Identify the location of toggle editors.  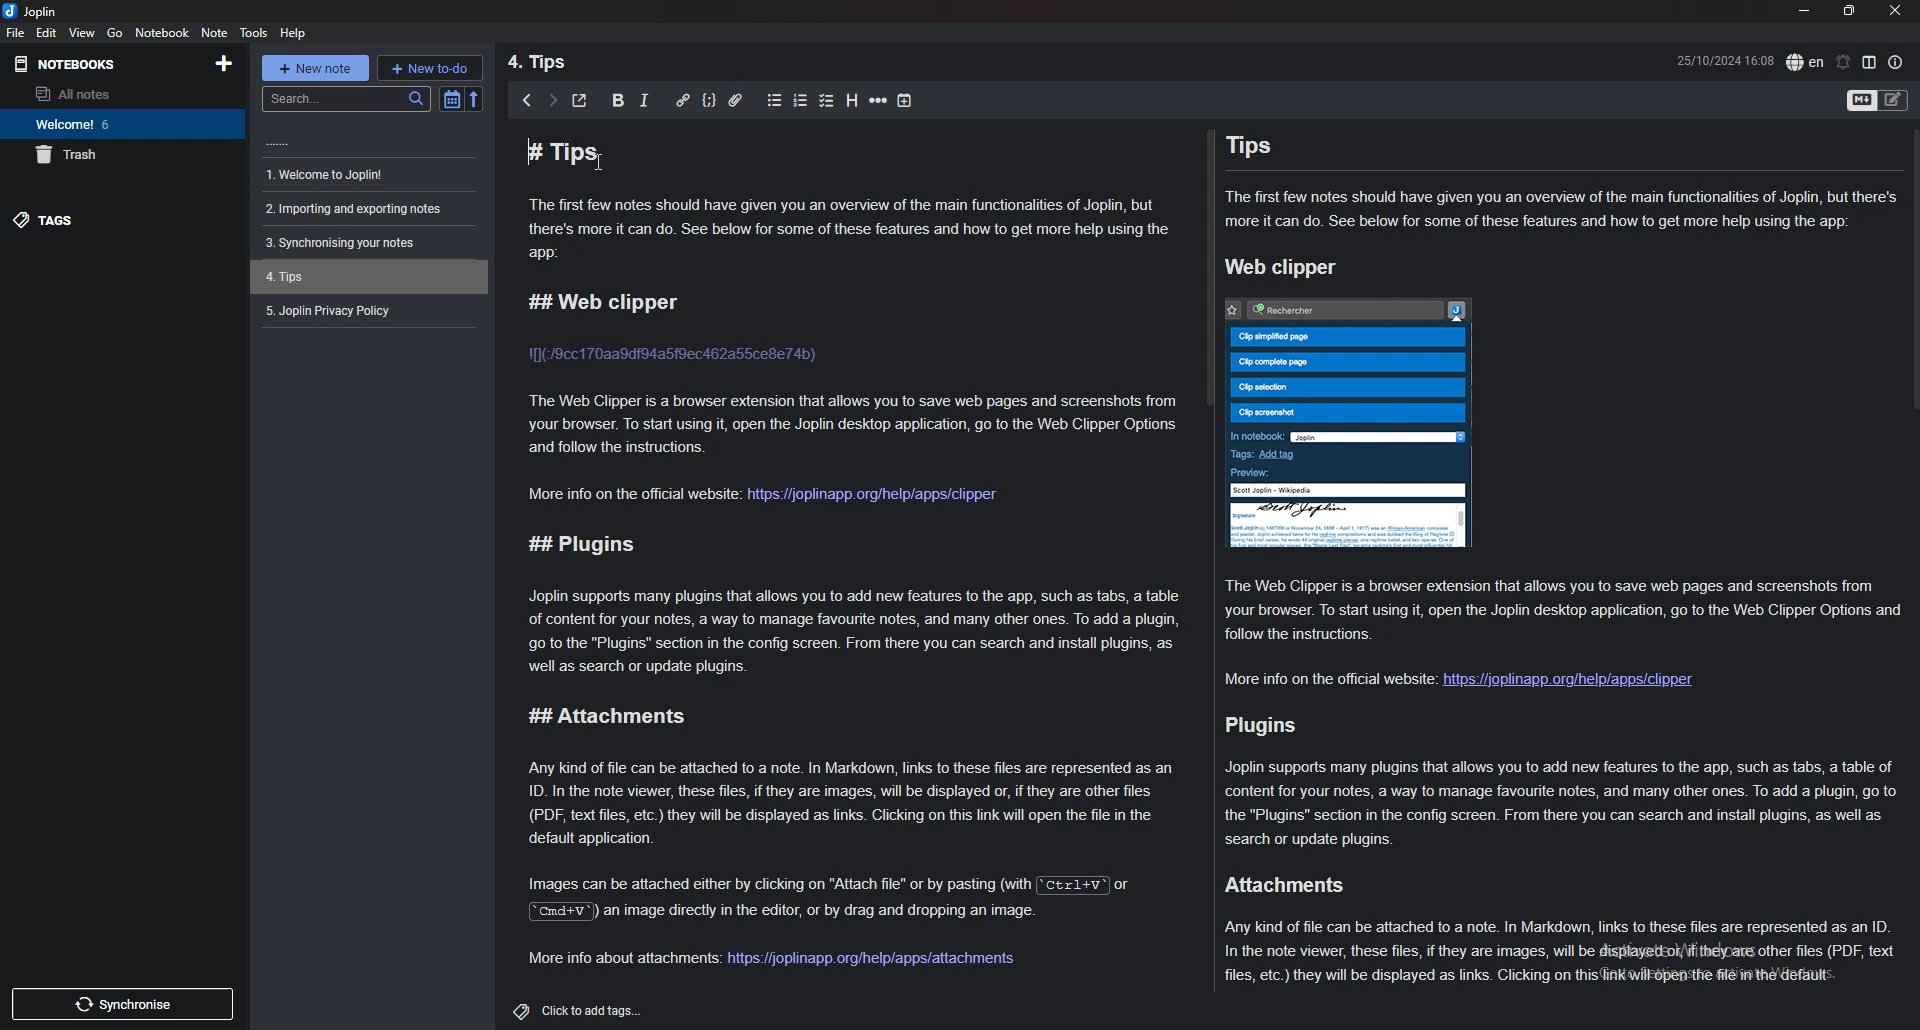
(1863, 101).